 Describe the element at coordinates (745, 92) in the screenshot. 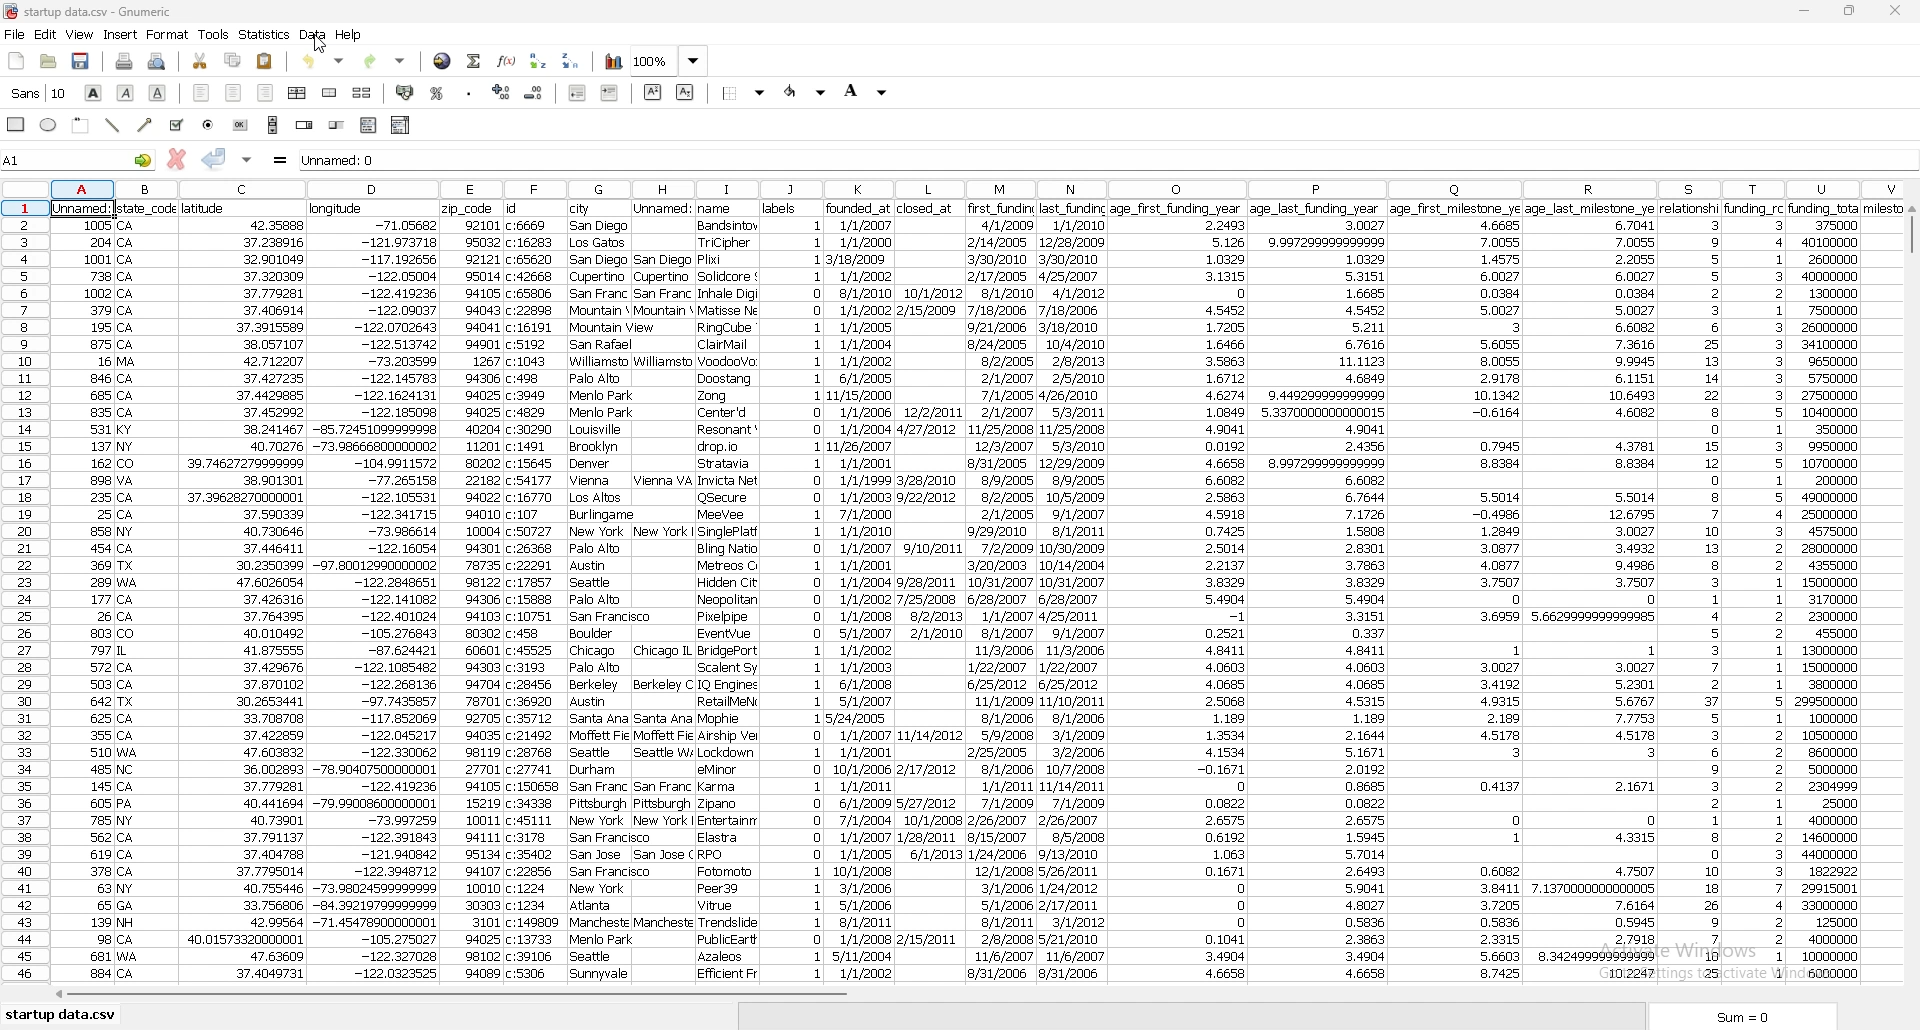

I see `border` at that location.